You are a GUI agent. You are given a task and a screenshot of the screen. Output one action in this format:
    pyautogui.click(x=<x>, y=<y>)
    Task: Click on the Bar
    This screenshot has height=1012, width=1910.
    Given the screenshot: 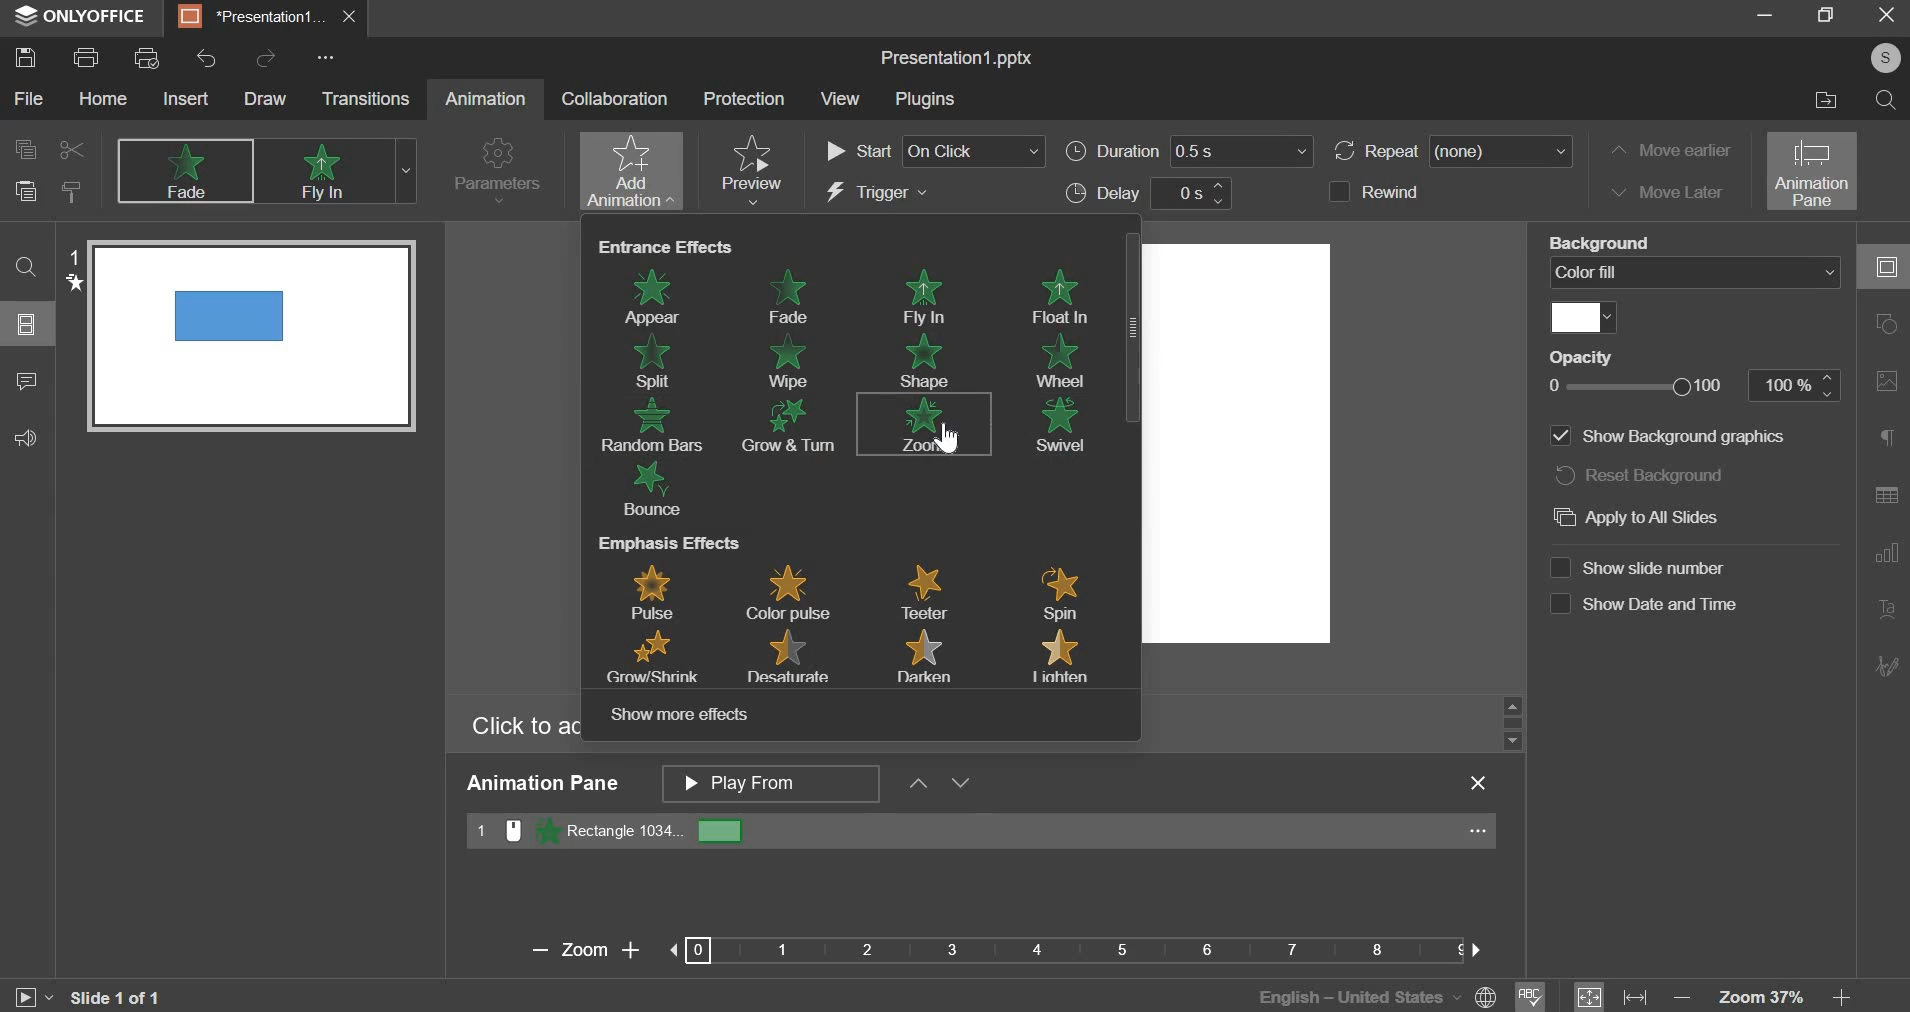 What is the action you would take?
    pyautogui.click(x=1069, y=952)
    